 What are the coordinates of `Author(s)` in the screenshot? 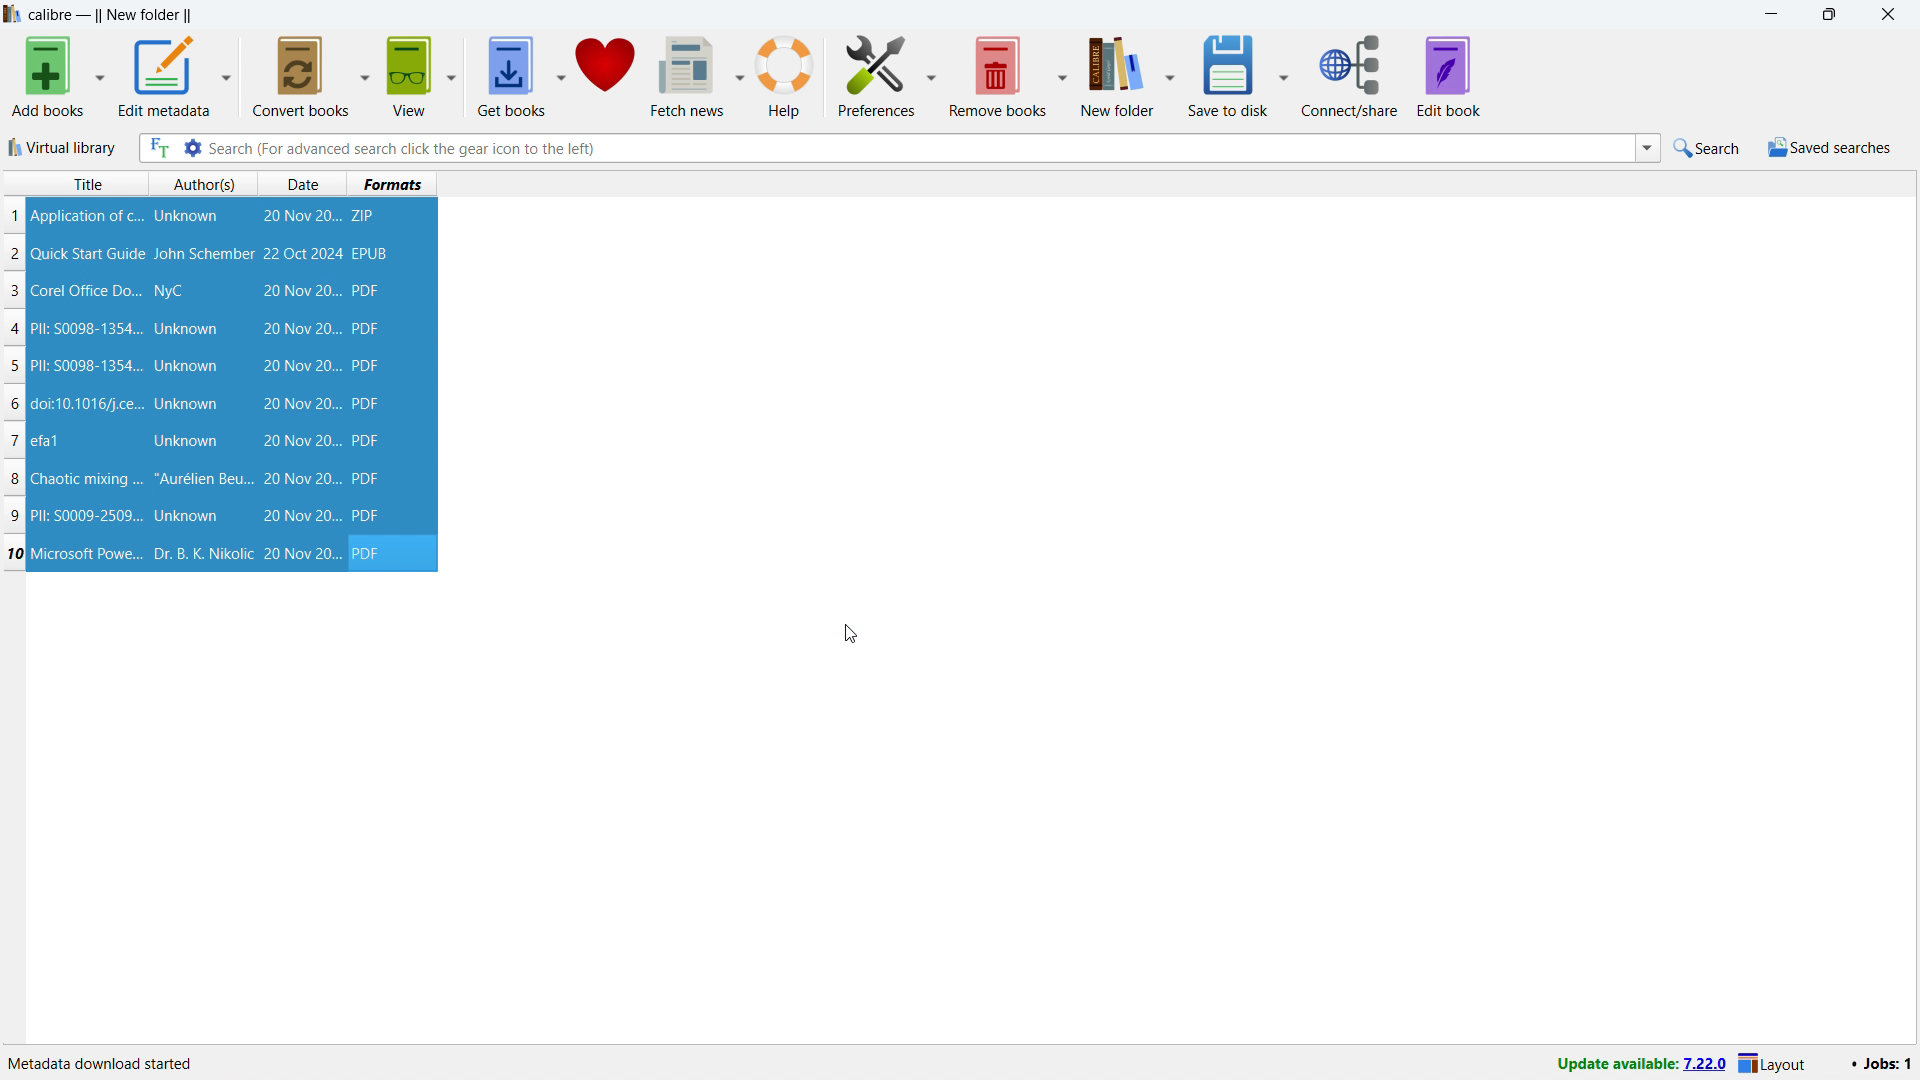 It's located at (205, 184).